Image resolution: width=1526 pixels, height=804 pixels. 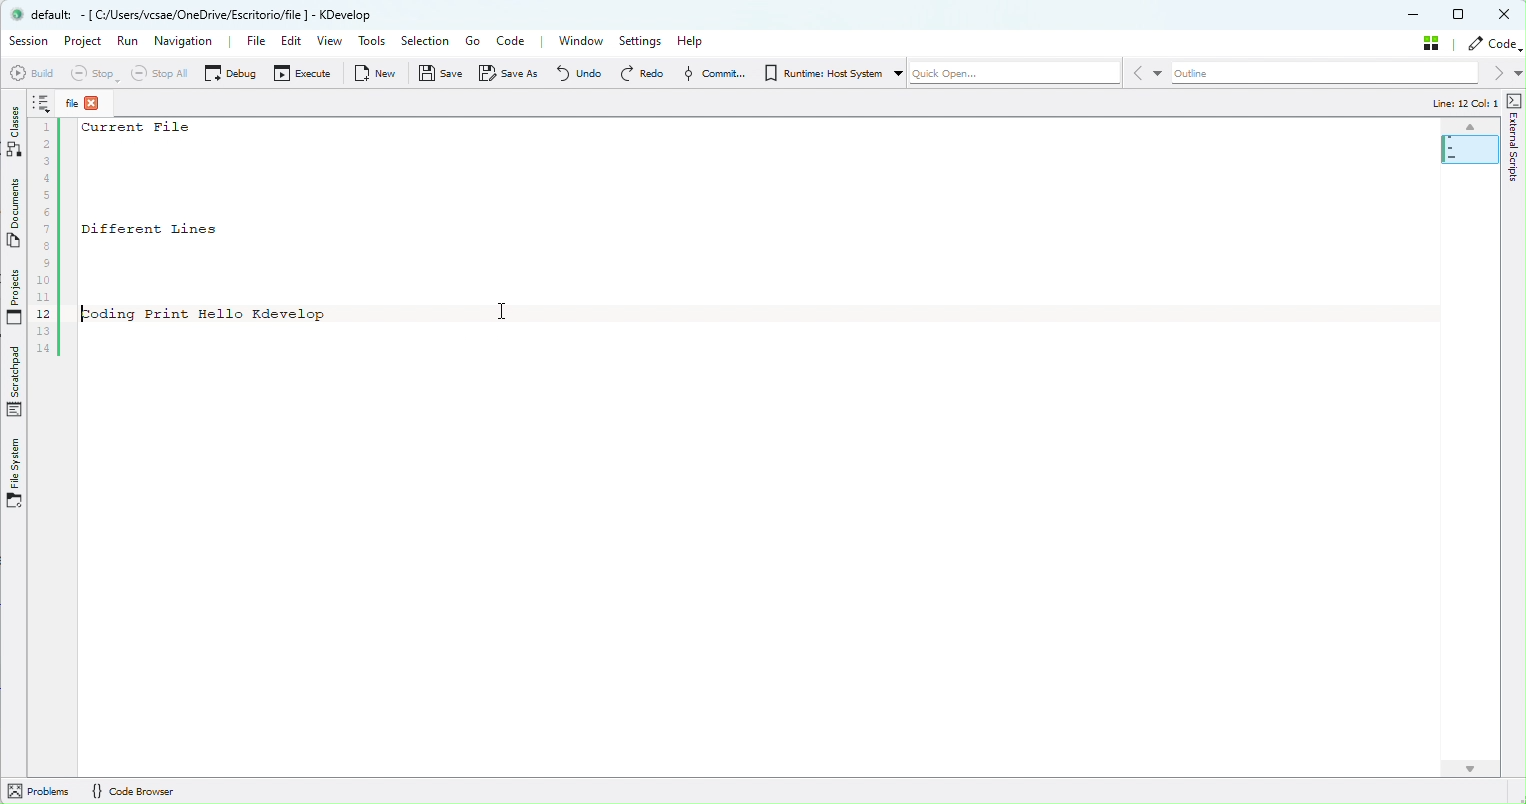 I want to click on Save, so click(x=439, y=75).